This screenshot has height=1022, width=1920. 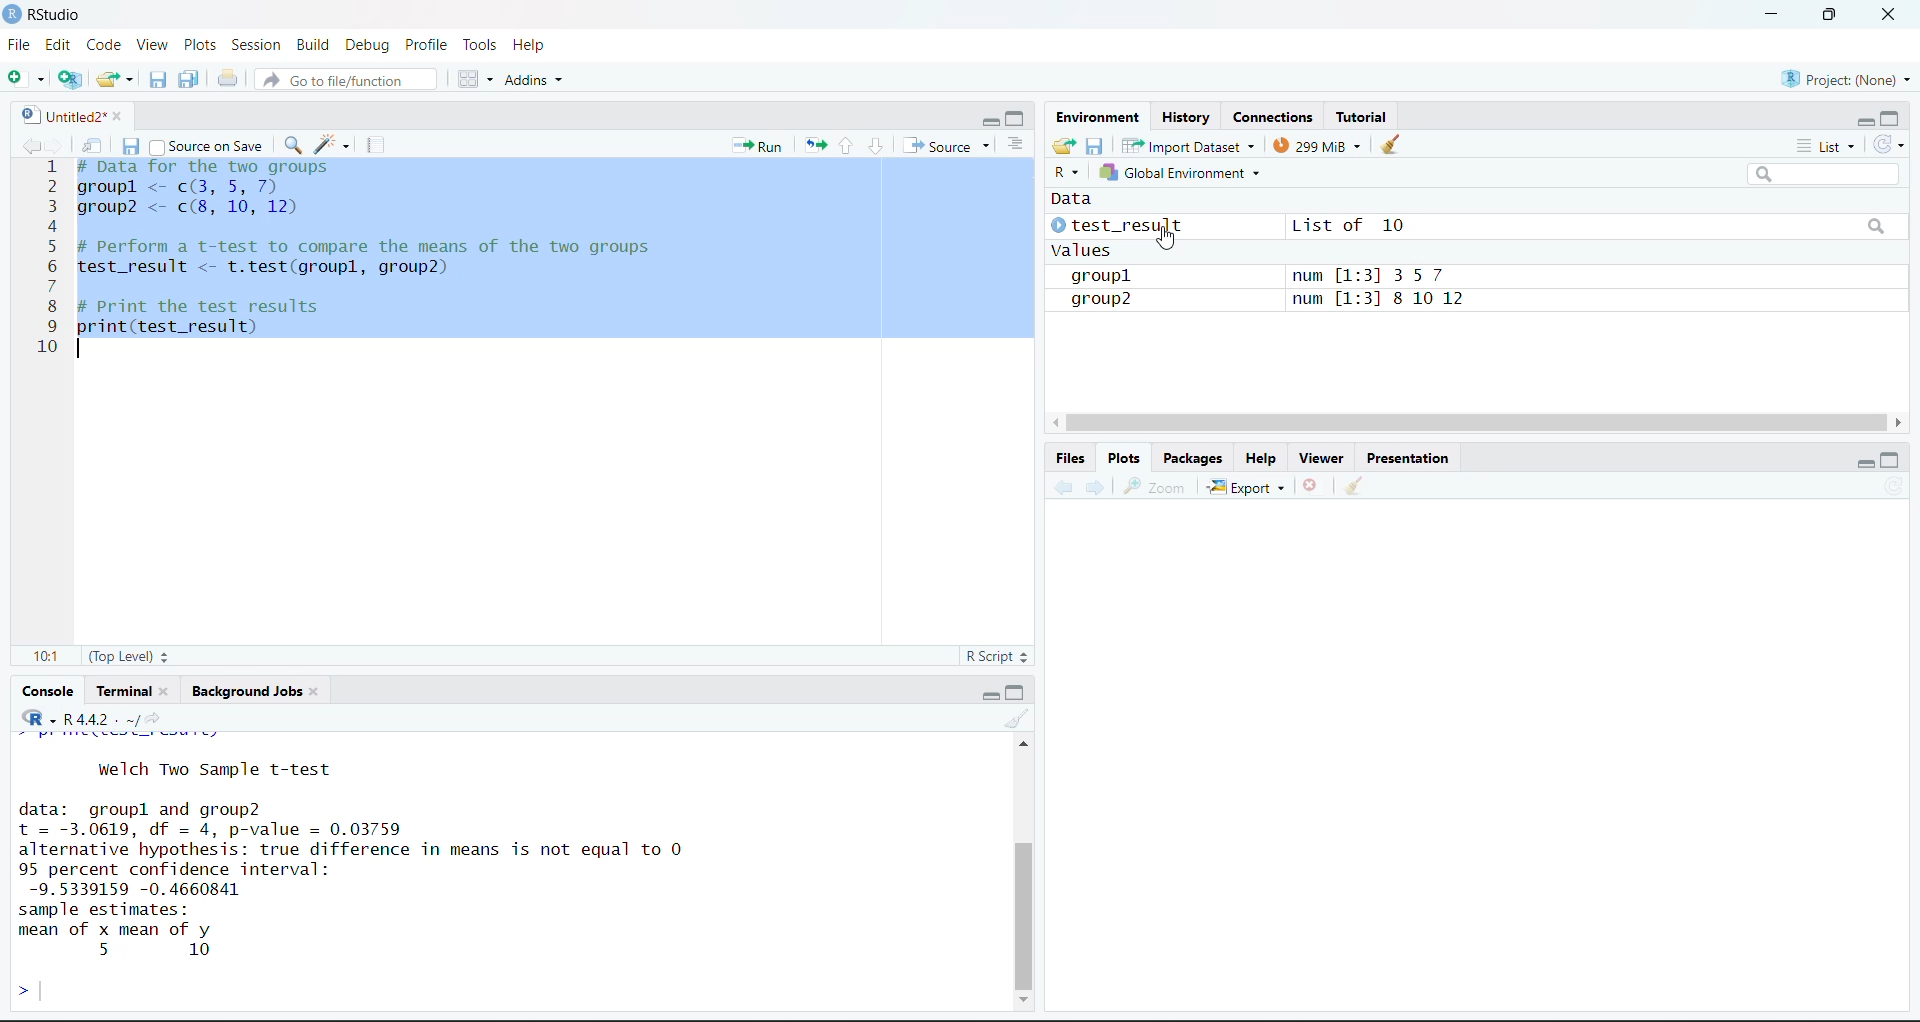 What do you see at coordinates (1822, 174) in the screenshot?
I see `search bar` at bounding box center [1822, 174].